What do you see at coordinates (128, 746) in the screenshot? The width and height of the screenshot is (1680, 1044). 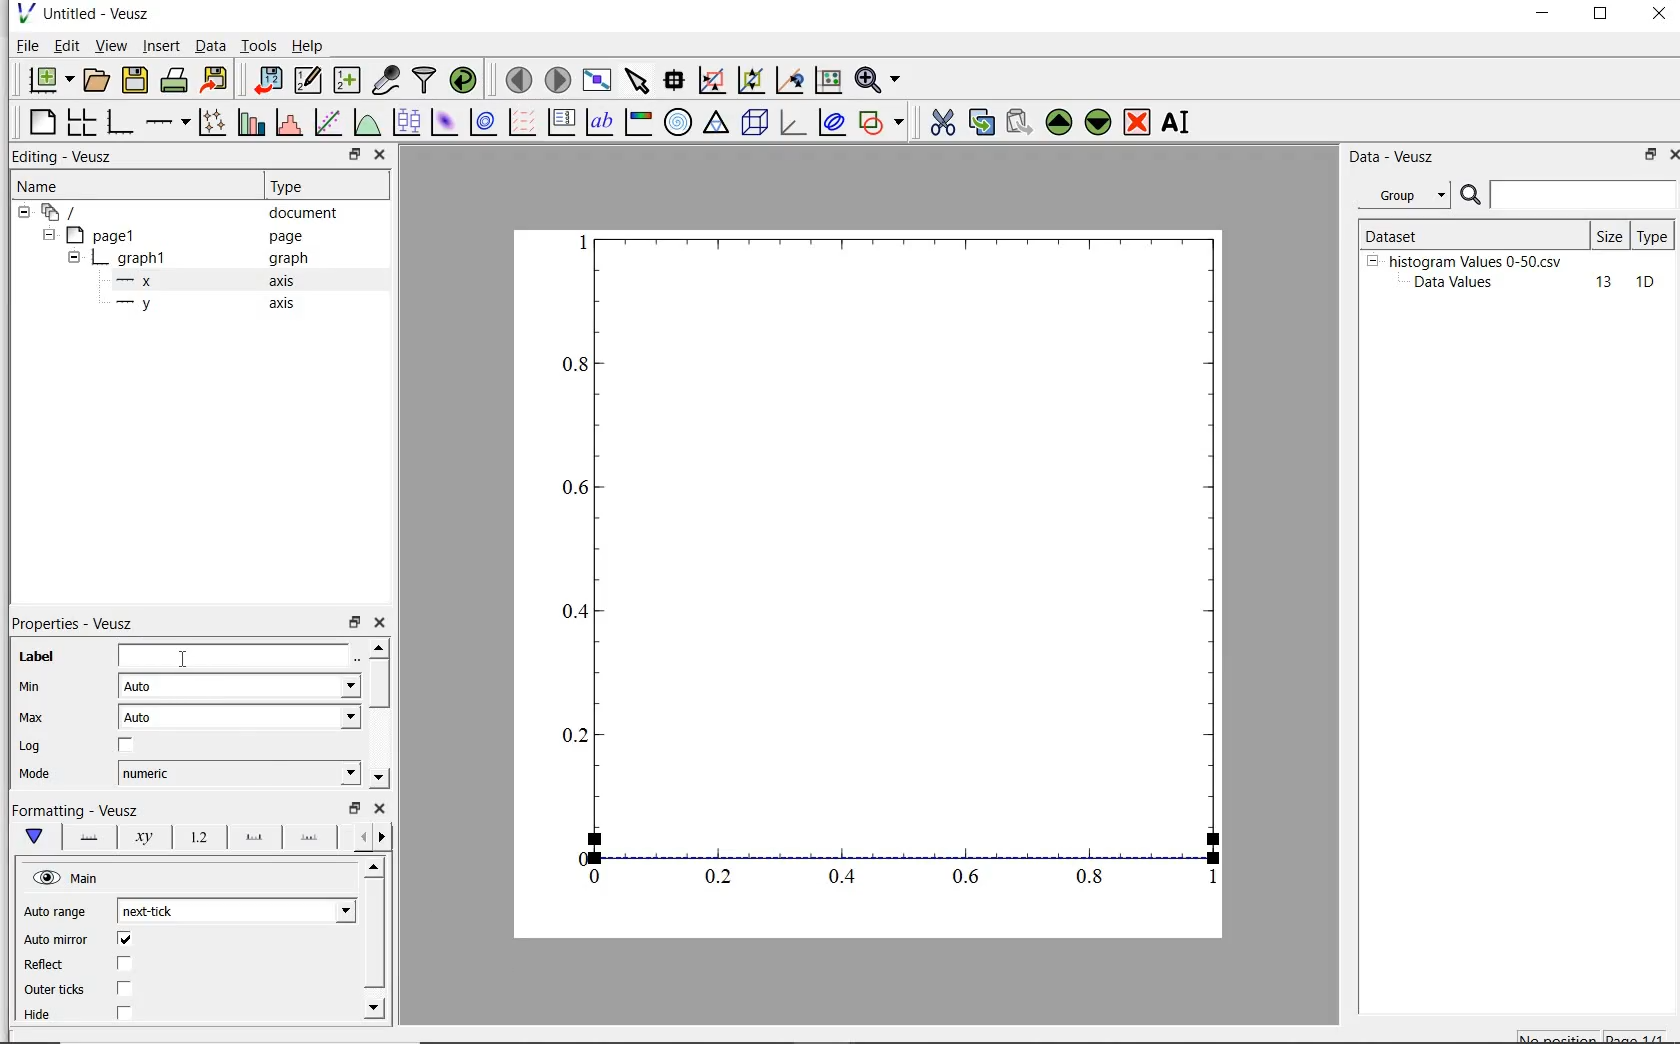 I see `chcekbox` at bounding box center [128, 746].